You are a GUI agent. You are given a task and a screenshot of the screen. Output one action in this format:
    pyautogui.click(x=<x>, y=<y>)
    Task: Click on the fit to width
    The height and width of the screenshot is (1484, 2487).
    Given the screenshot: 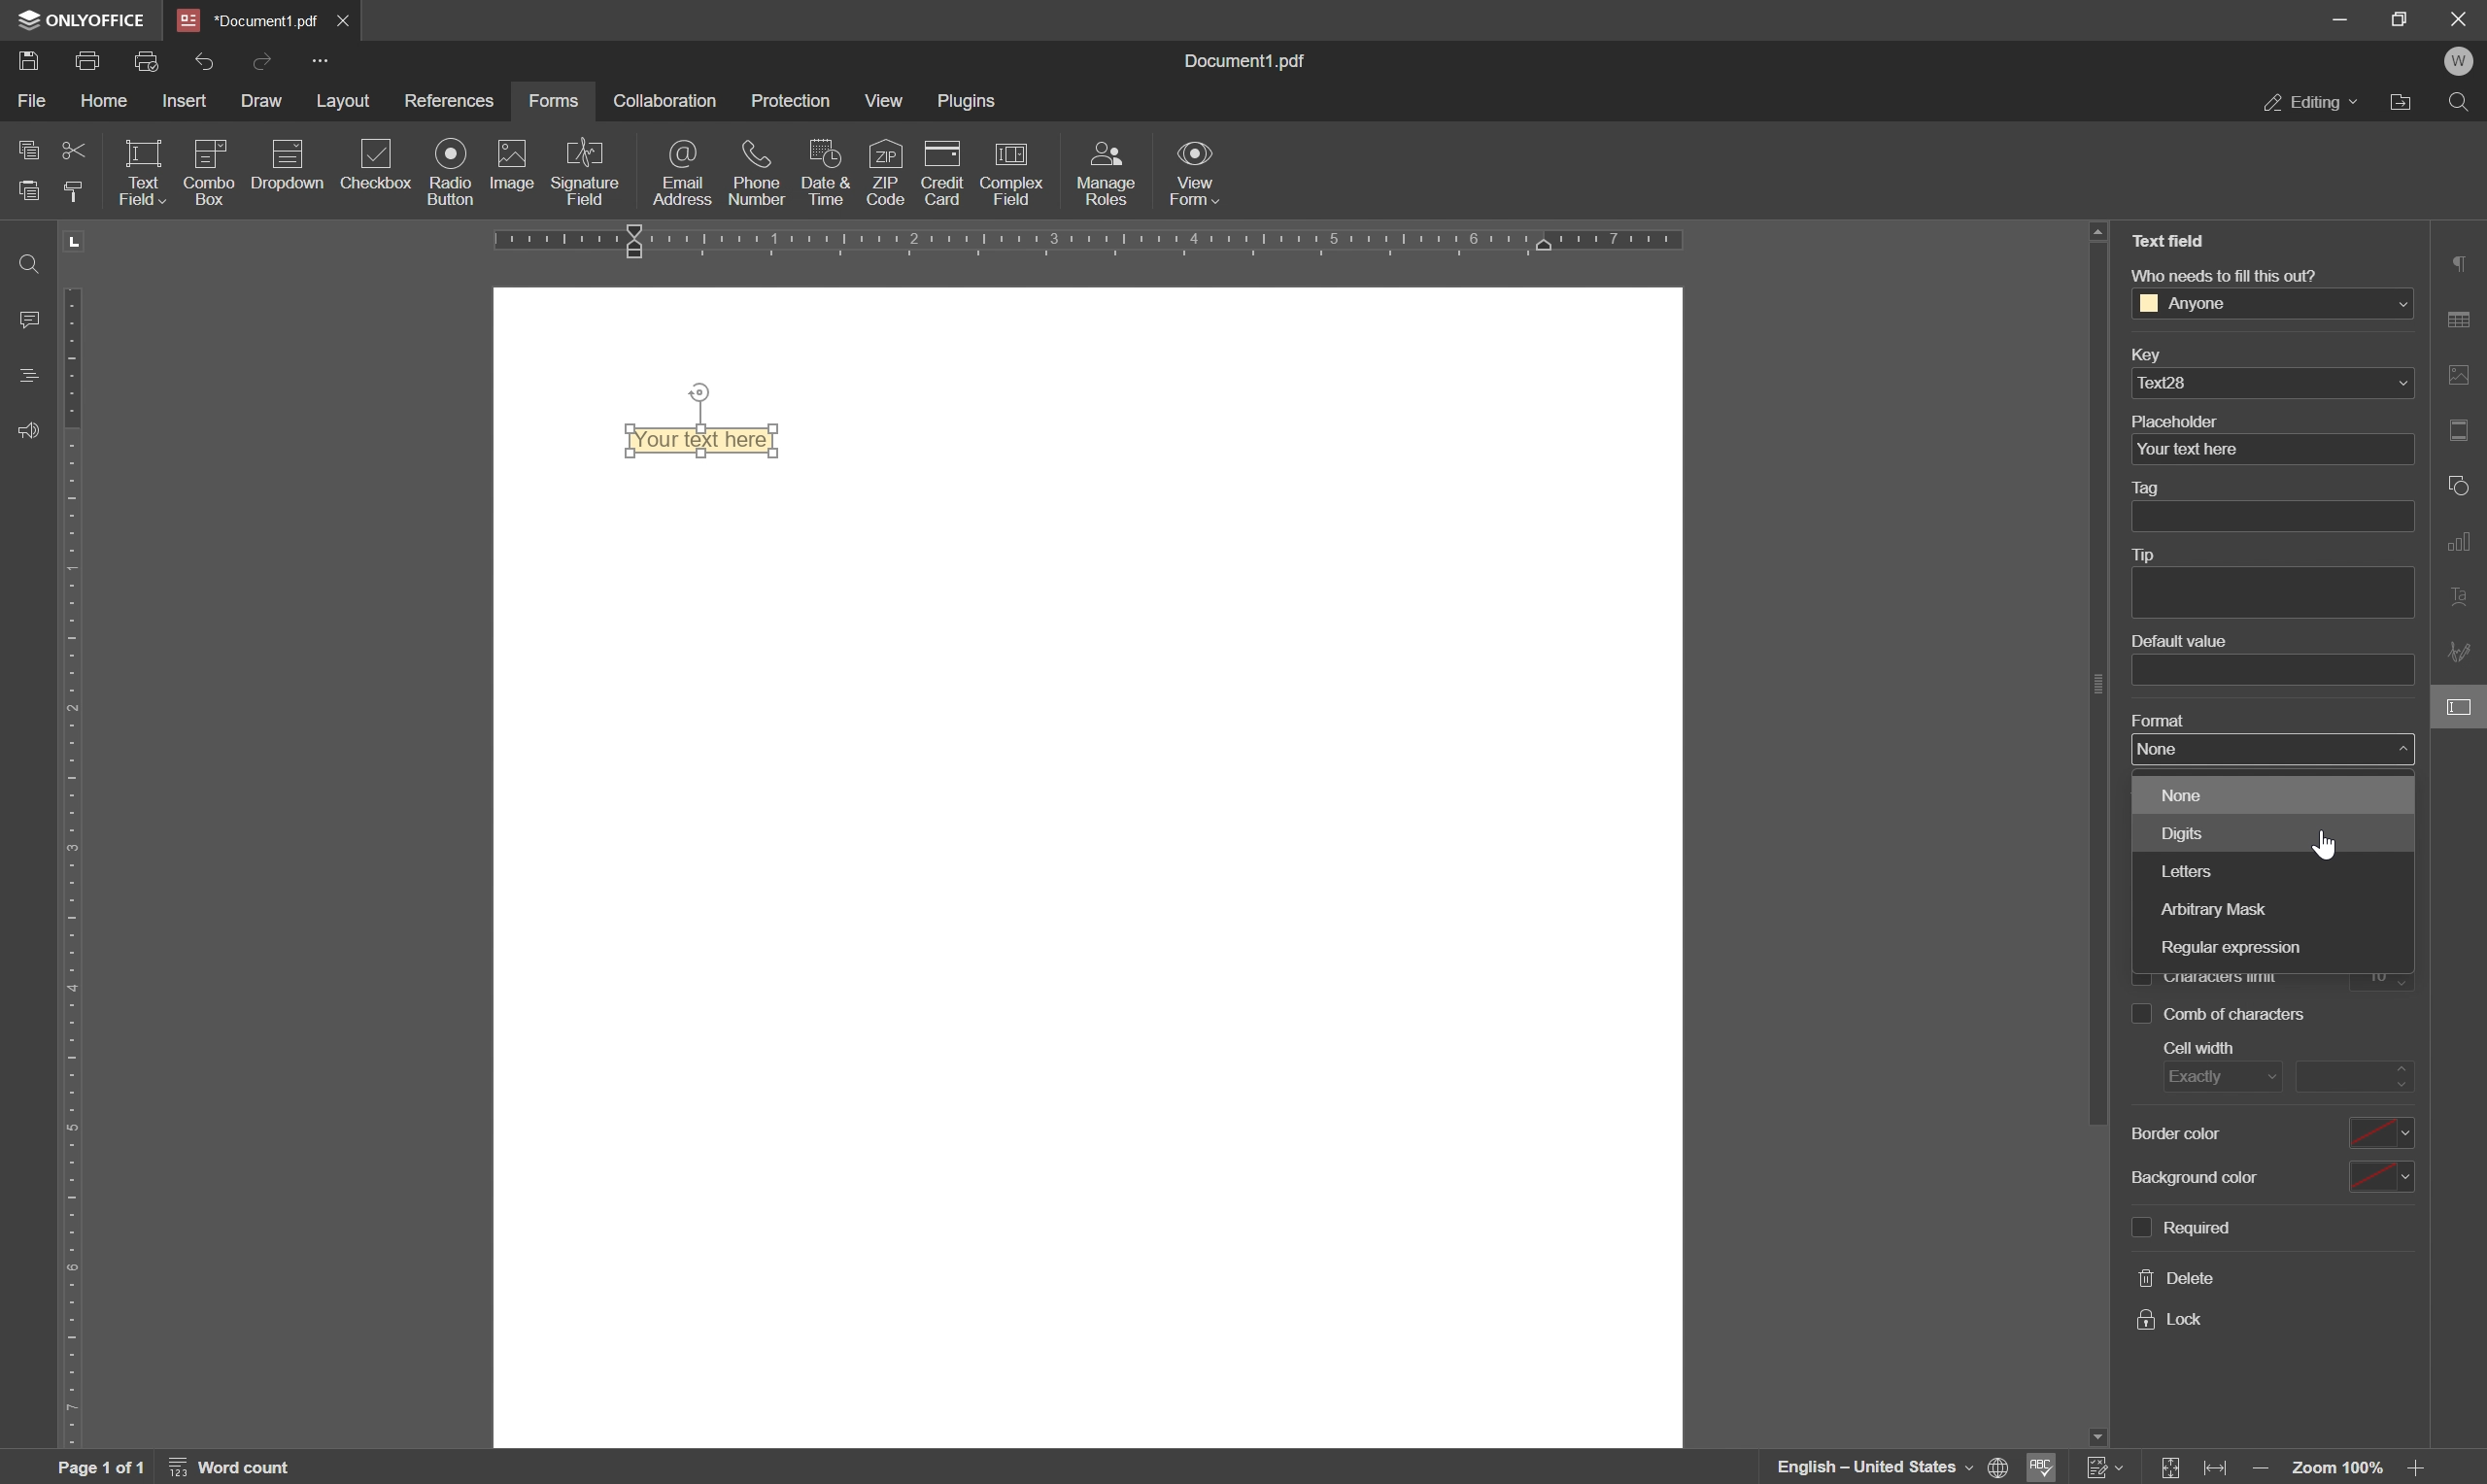 What is the action you would take?
    pyautogui.click(x=2220, y=1468)
    